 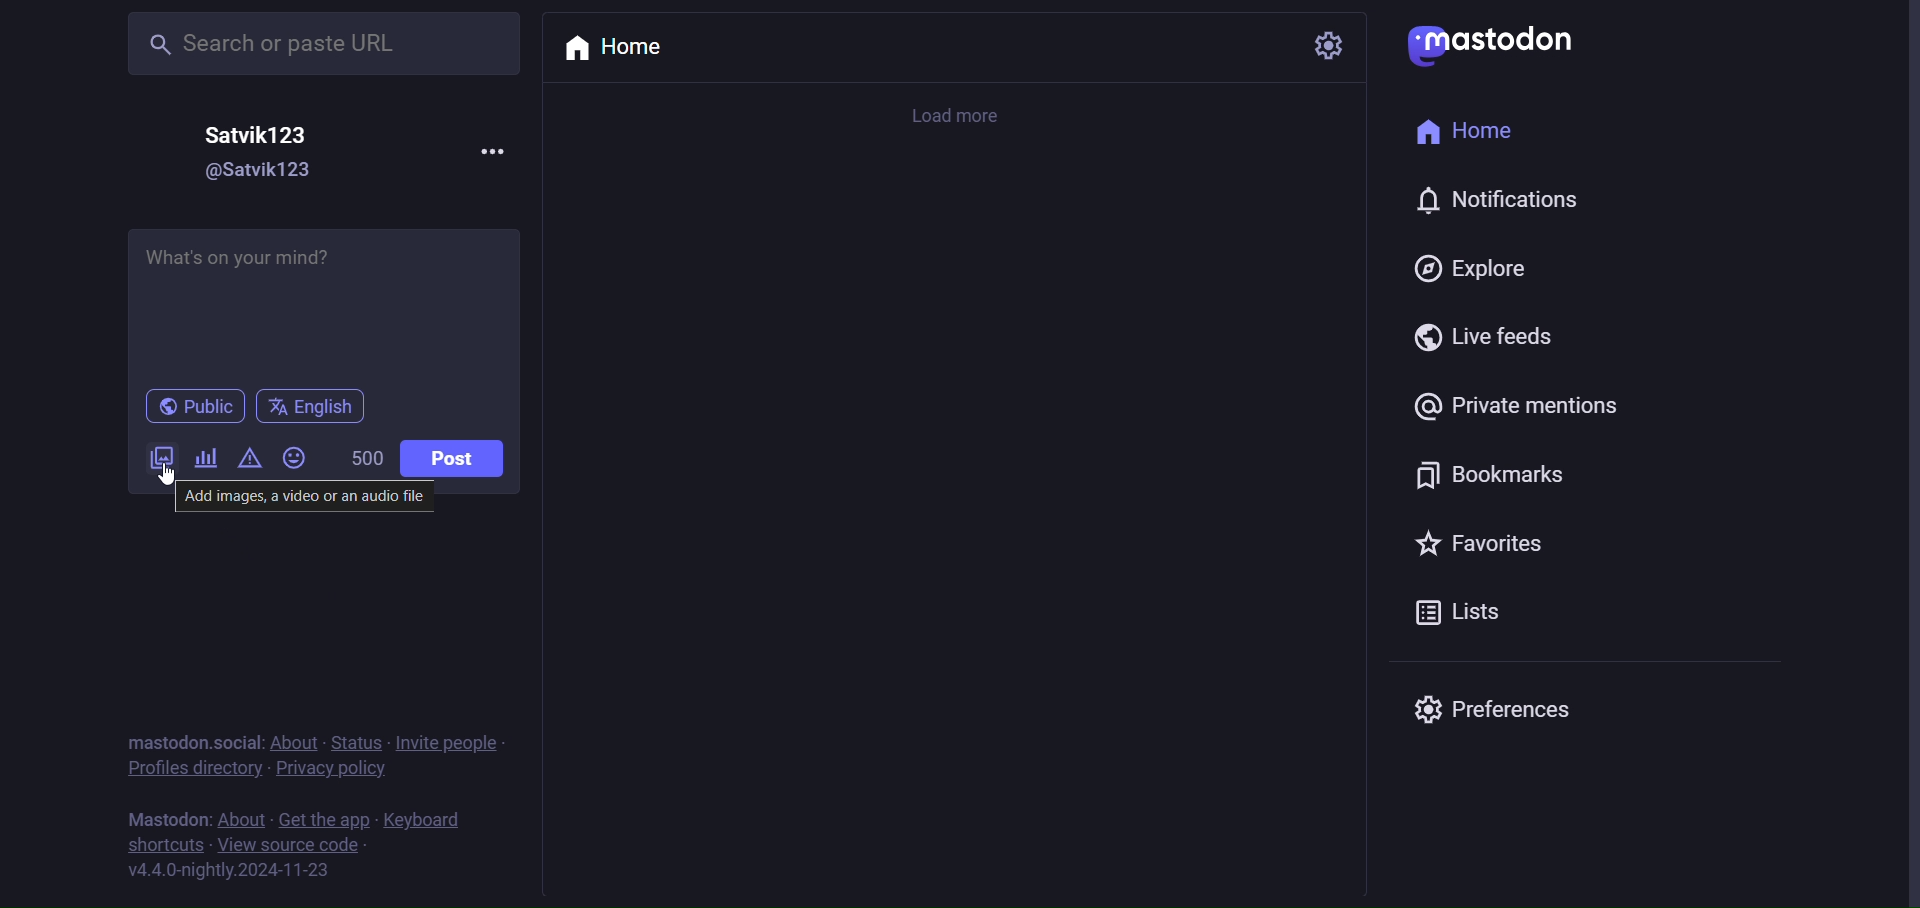 I want to click on invite people, so click(x=448, y=744).